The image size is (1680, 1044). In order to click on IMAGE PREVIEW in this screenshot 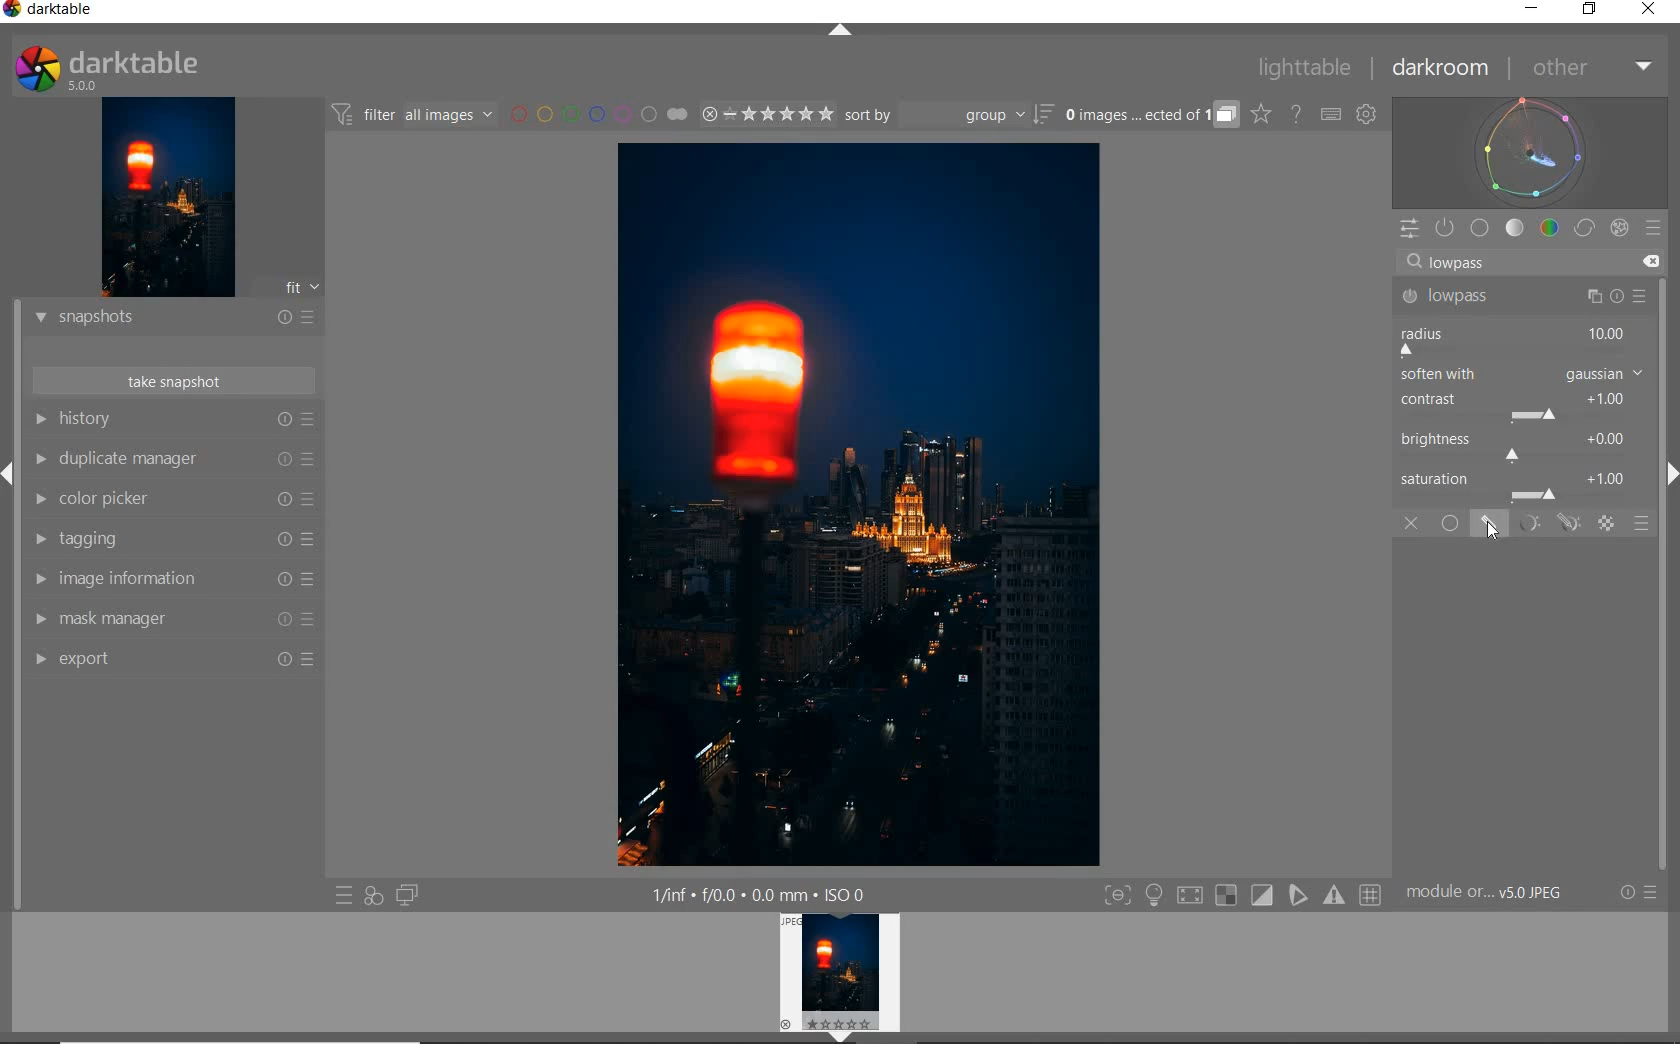, I will do `click(843, 978)`.